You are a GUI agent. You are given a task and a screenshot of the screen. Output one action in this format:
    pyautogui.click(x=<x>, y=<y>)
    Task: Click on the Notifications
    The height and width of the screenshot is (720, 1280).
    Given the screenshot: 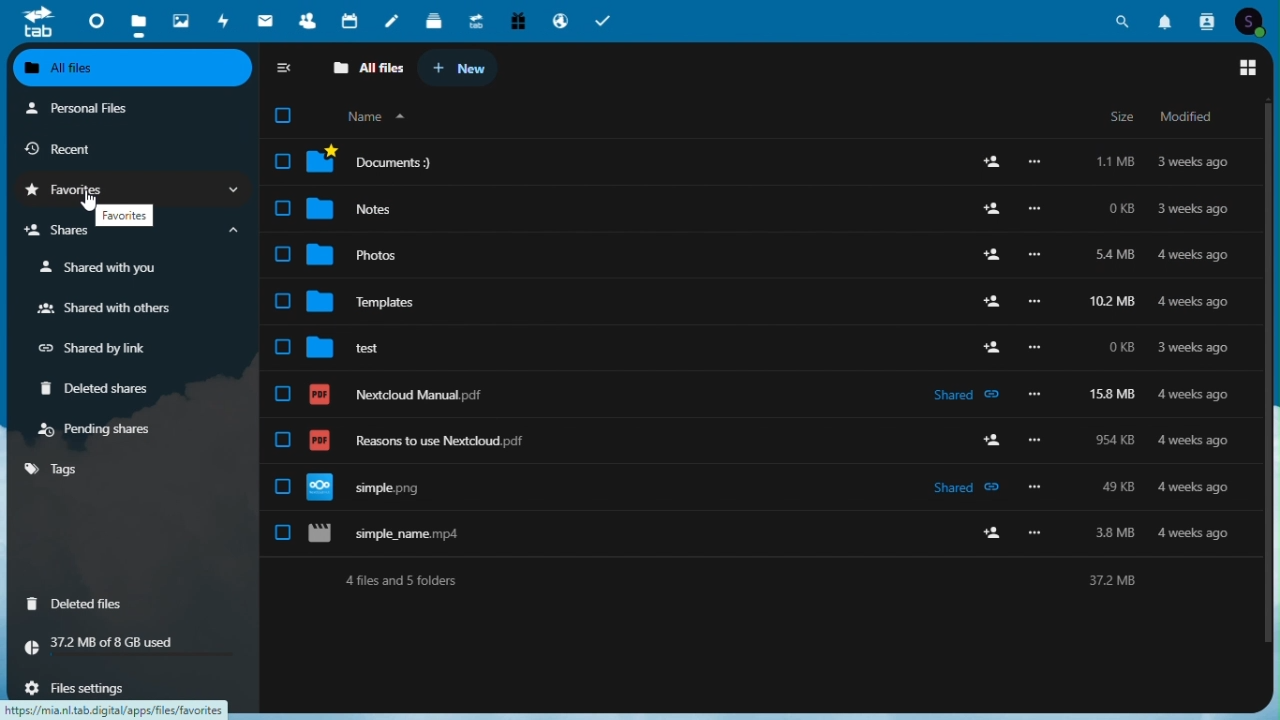 What is the action you would take?
    pyautogui.click(x=1167, y=19)
    